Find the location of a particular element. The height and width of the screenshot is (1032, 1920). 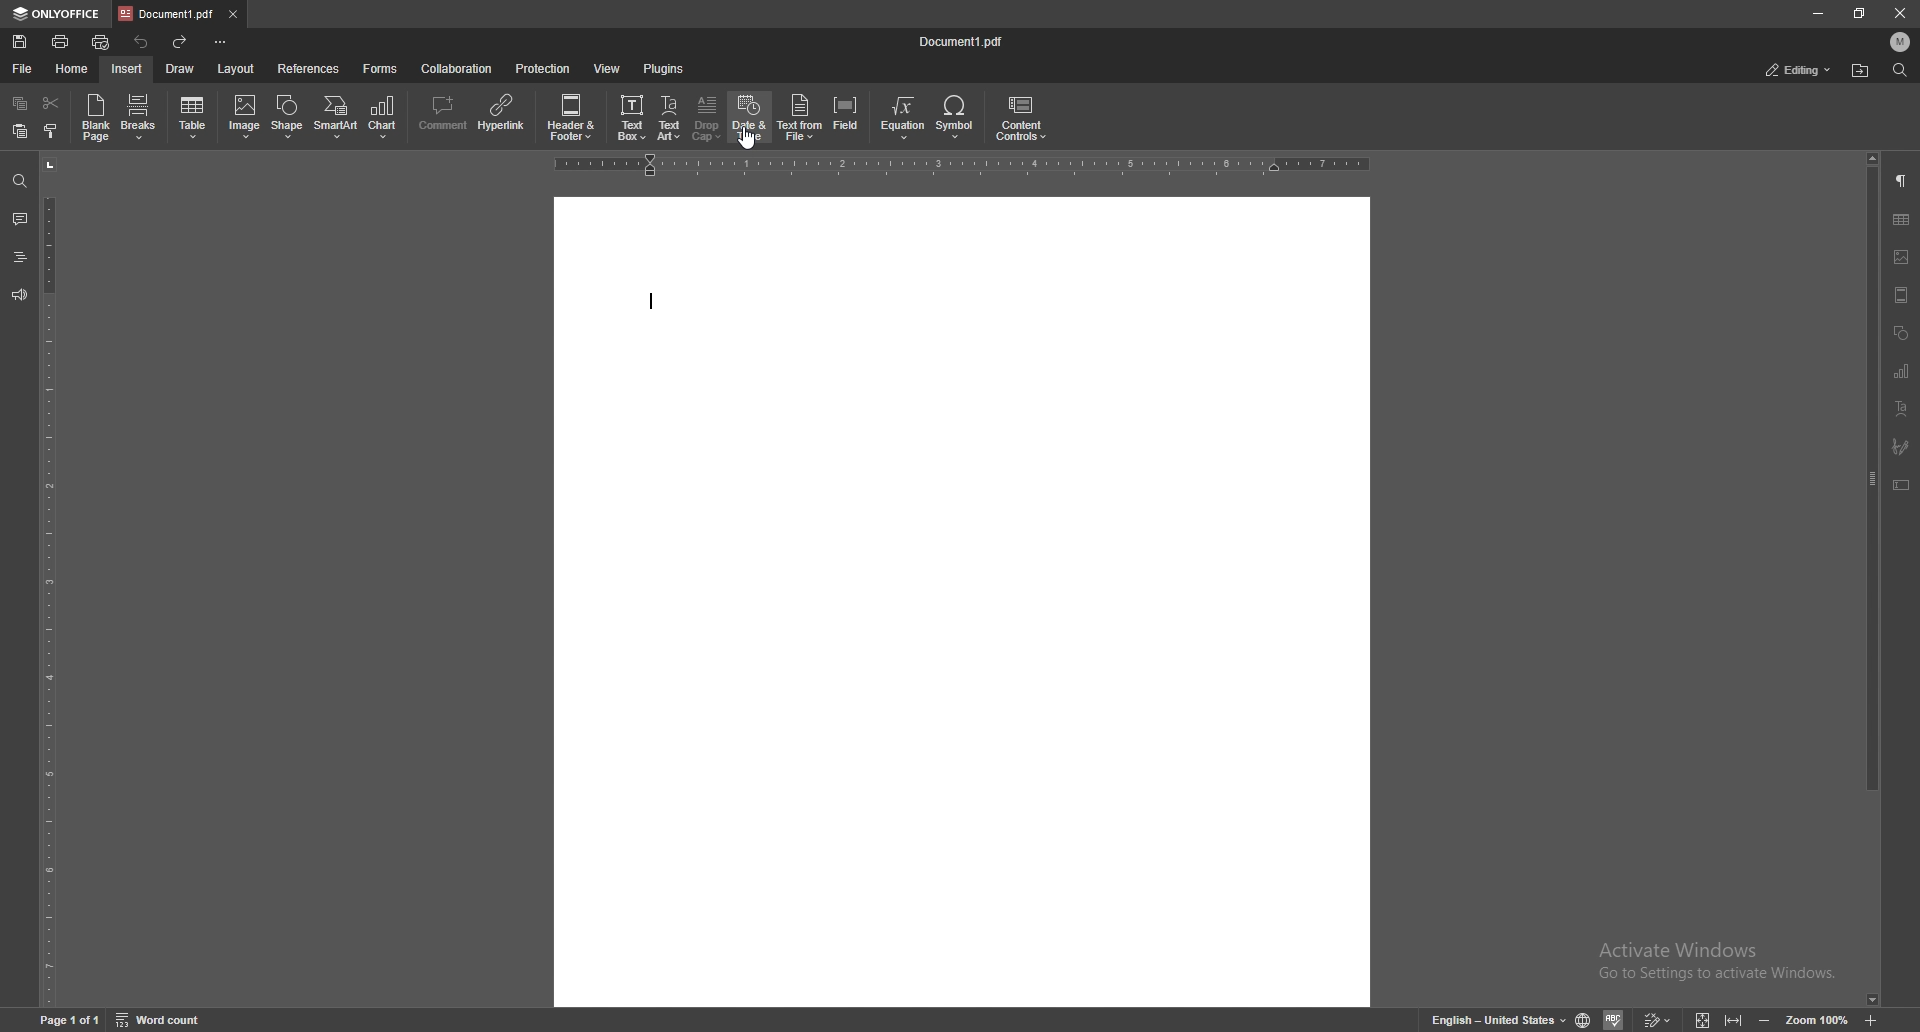

home is located at coordinates (74, 70).